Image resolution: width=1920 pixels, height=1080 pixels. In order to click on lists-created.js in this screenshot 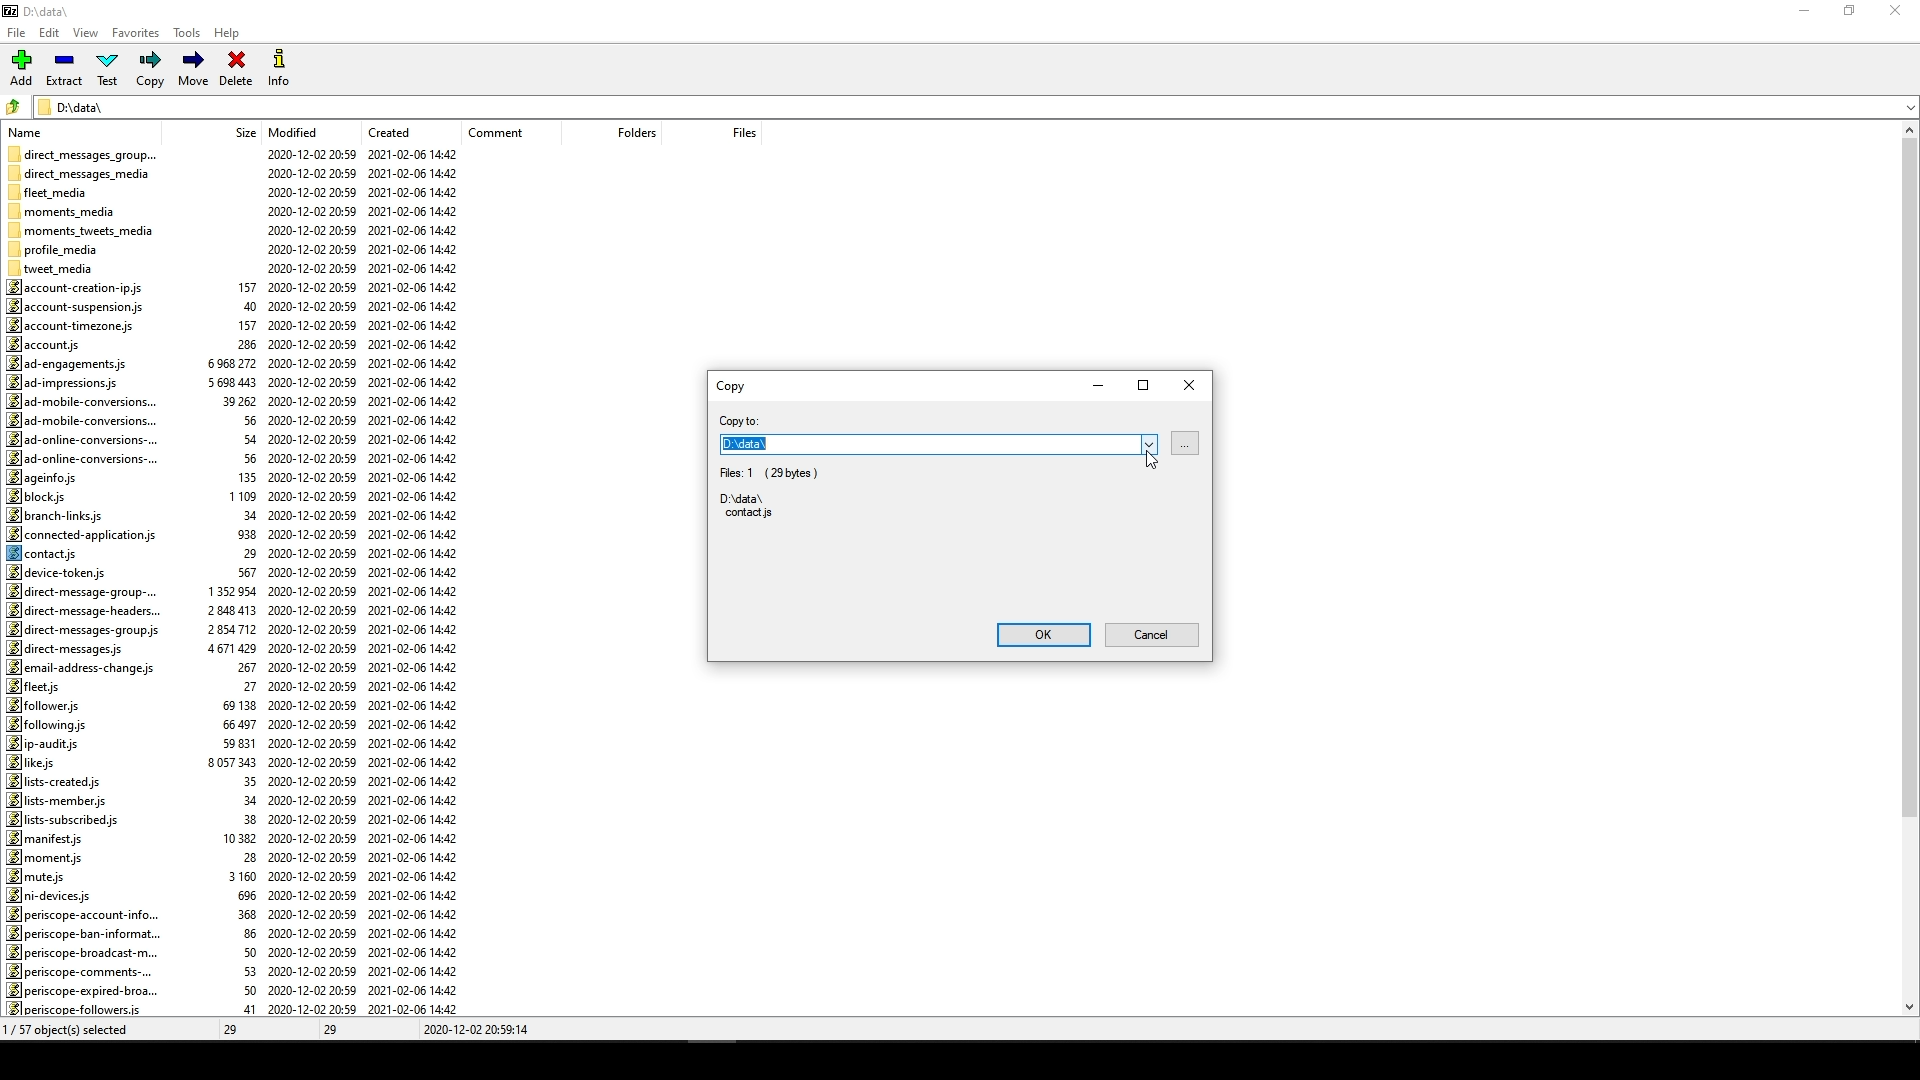, I will do `click(59, 781)`.